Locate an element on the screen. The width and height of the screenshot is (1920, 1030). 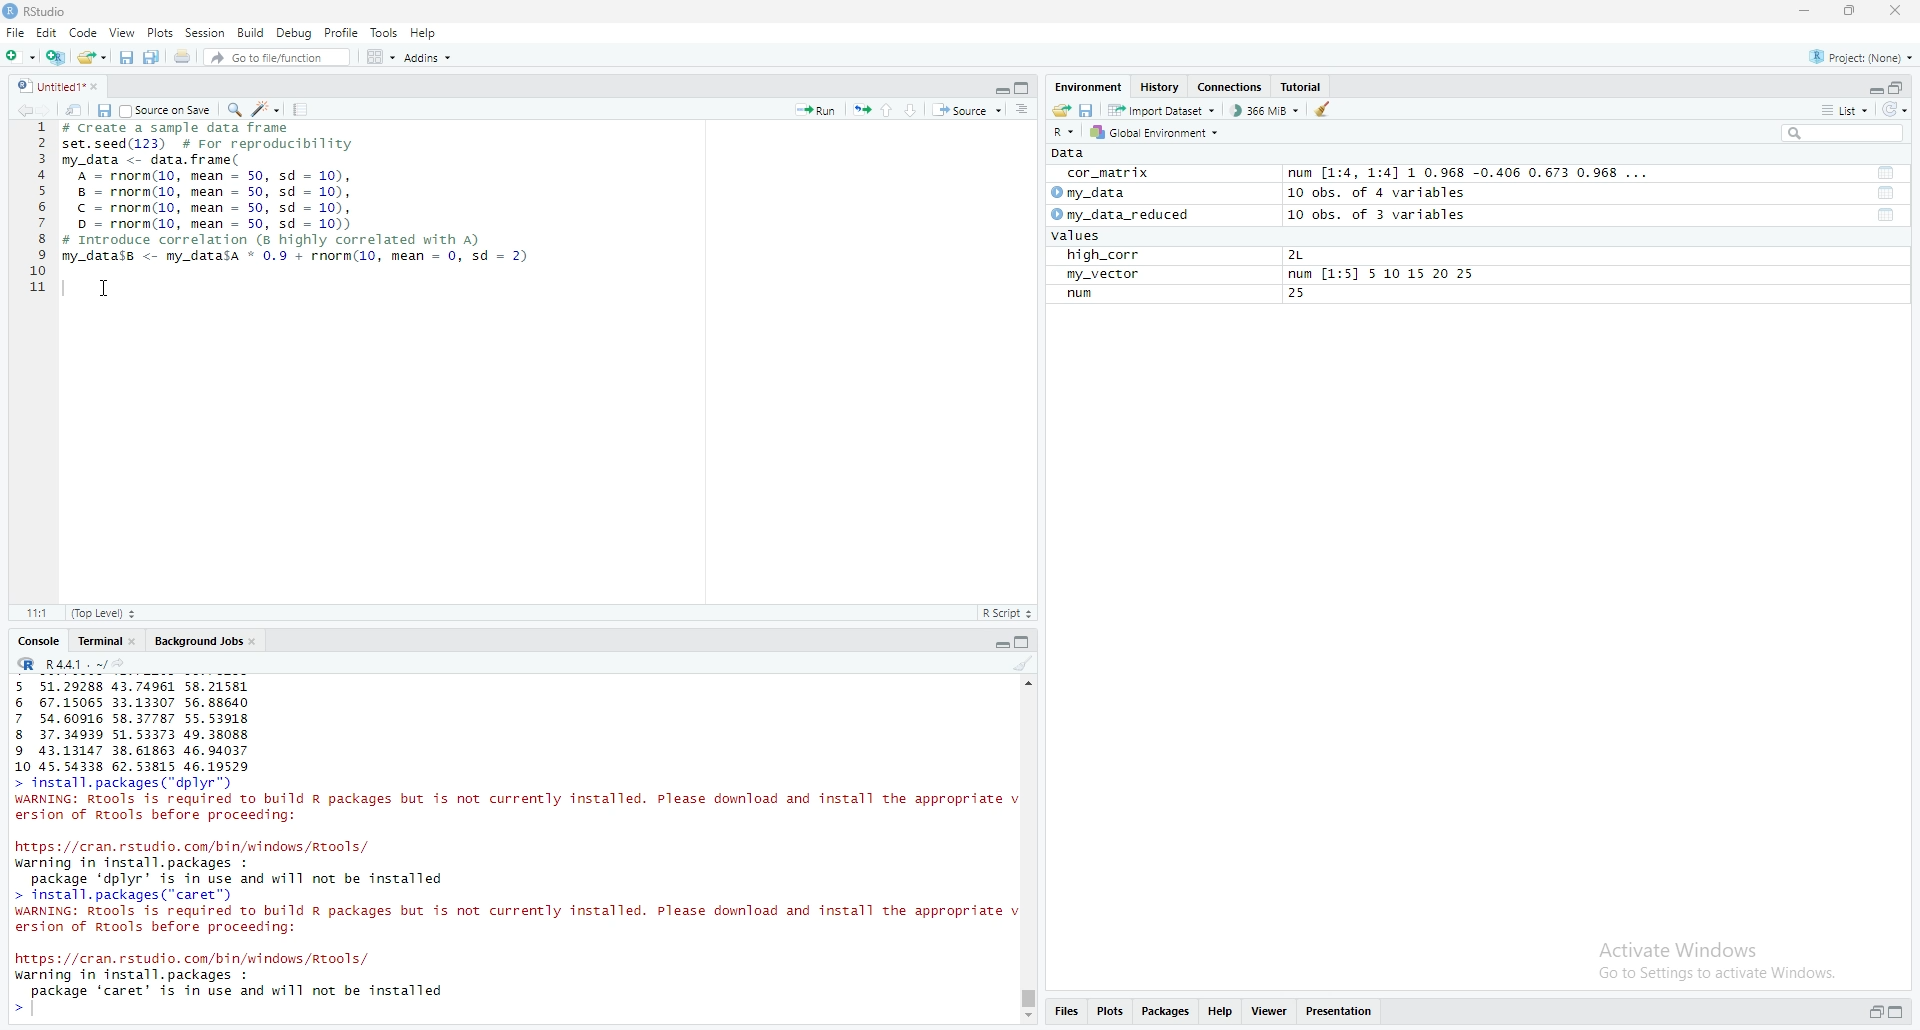
Code is located at coordinates (86, 32).